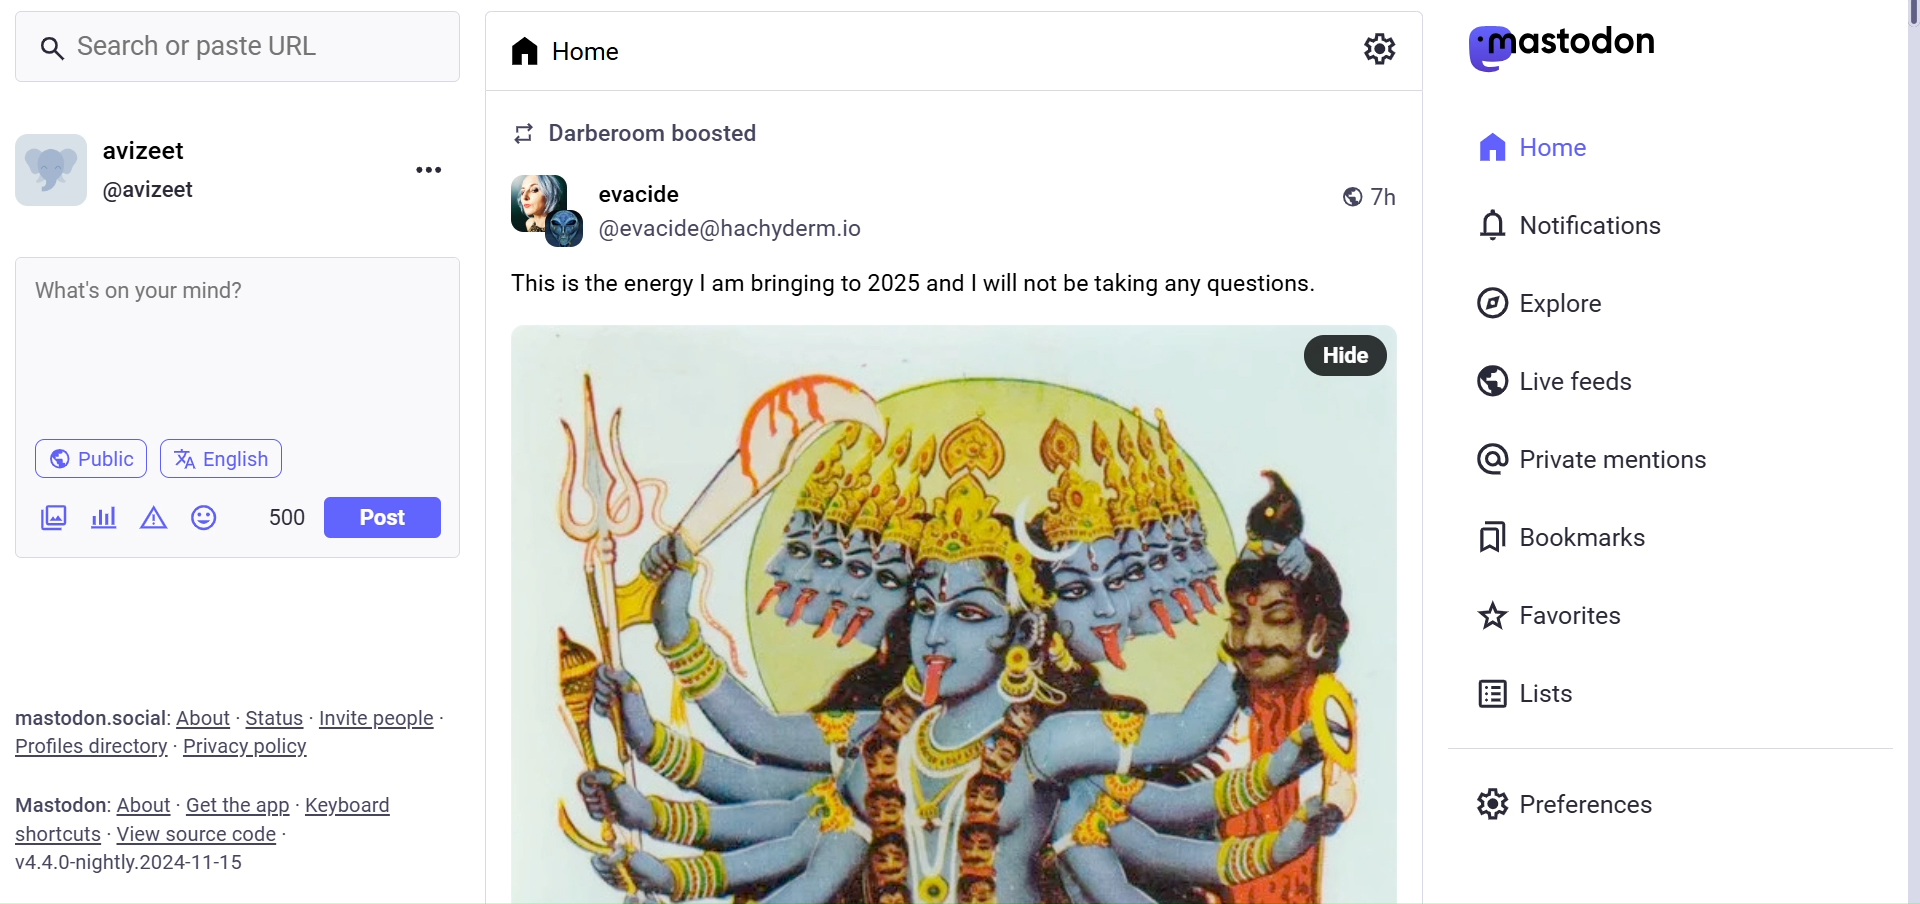 Image resolution: width=1920 pixels, height=904 pixels. What do you see at coordinates (1567, 378) in the screenshot?
I see `Live Feeds` at bounding box center [1567, 378].